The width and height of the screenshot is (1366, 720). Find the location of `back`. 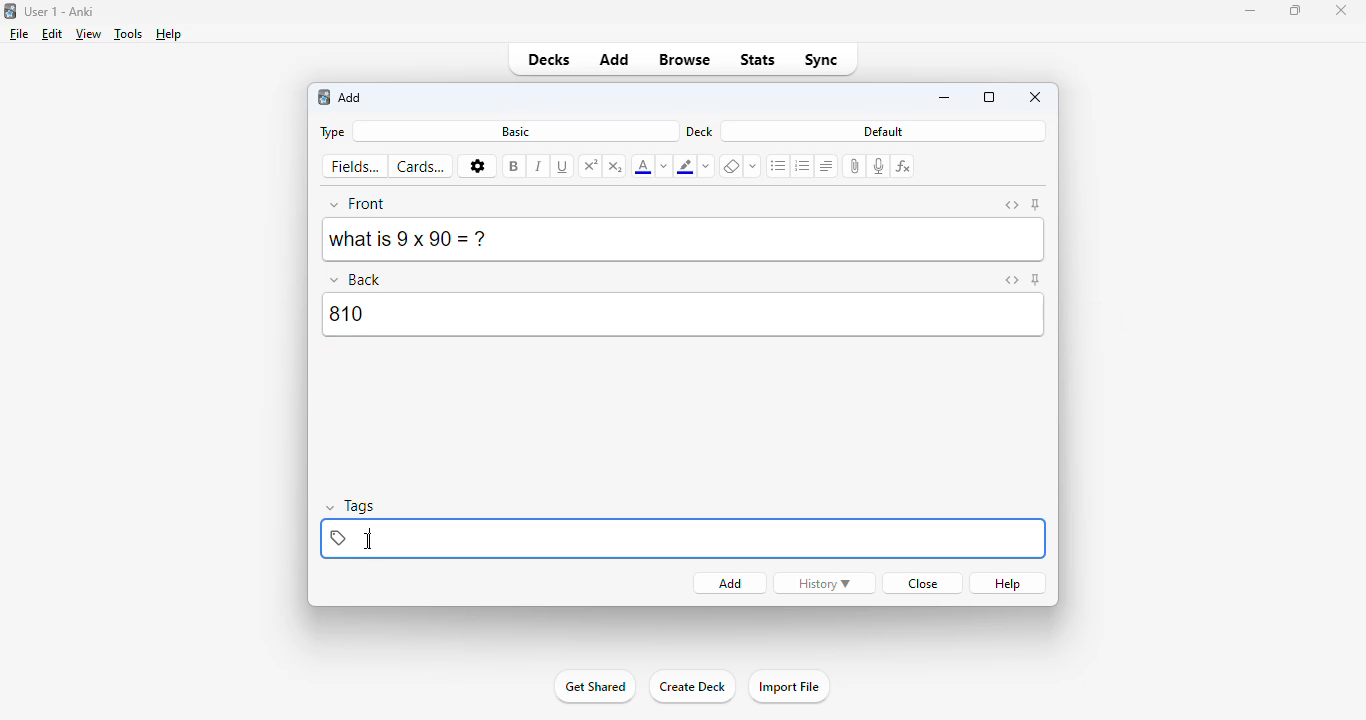

back is located at coordinates (358, 278).